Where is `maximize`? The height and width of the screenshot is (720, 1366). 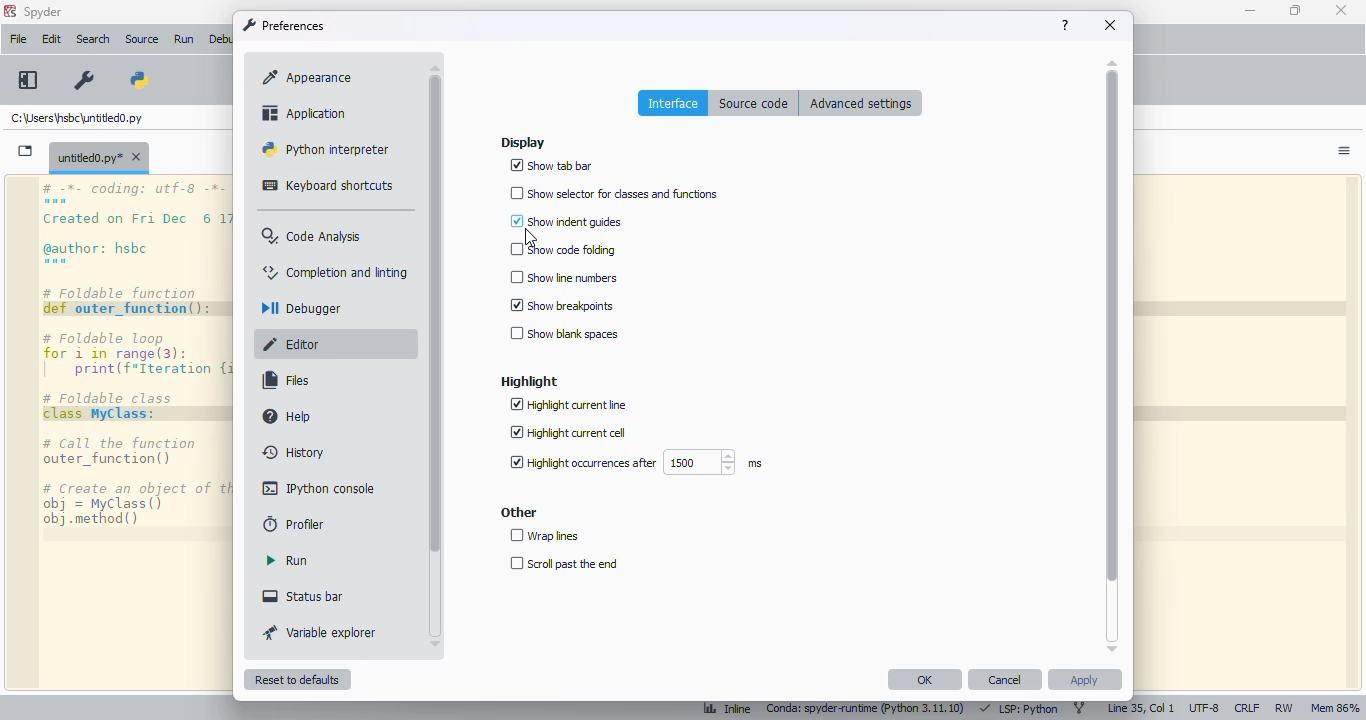
maximize is located at coordinates (1296, 10).